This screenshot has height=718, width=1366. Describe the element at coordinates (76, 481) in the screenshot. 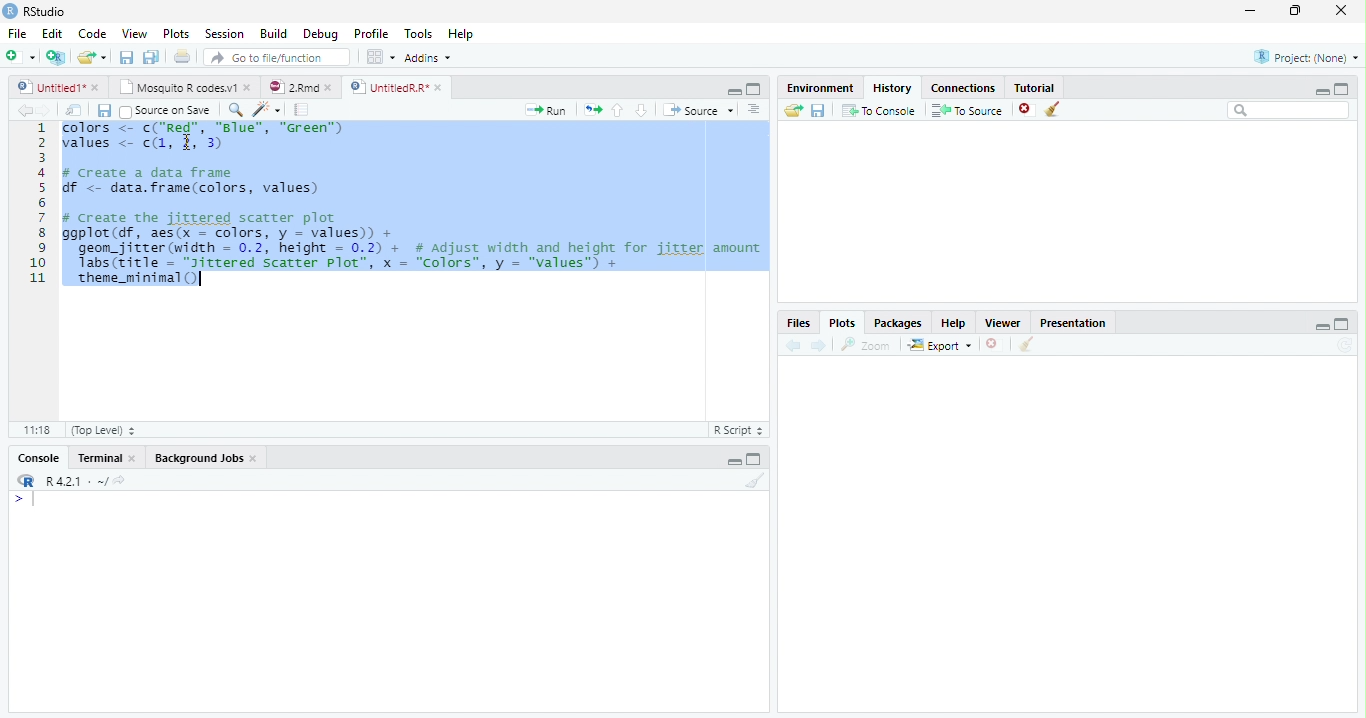

I see `R 4.2.1 . ~/` at that location.